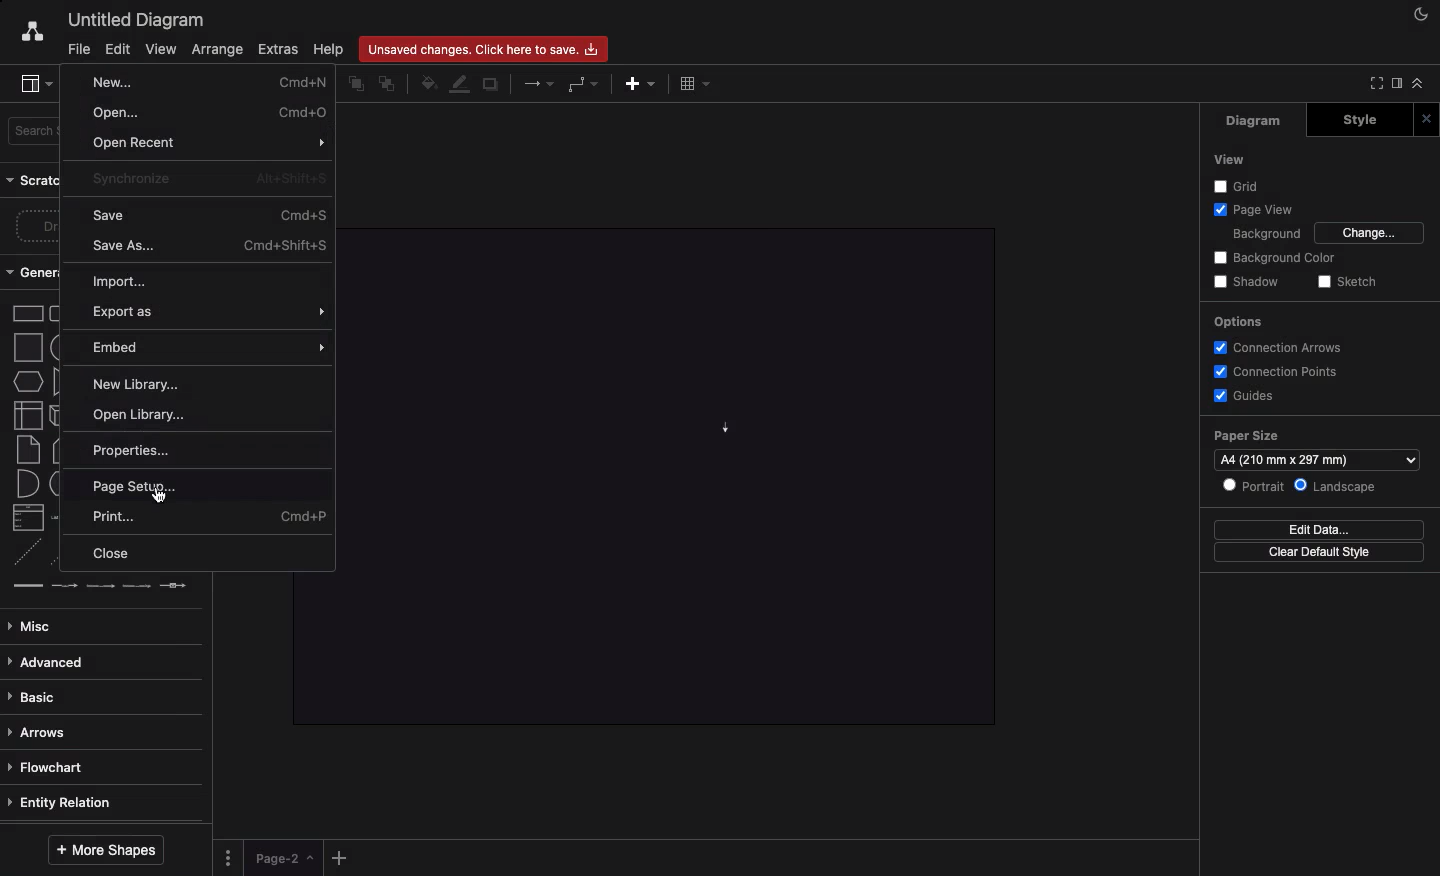 The height and width of the screenshot is (876, 1440). I want to click on Edit data, so click(1318, 529).